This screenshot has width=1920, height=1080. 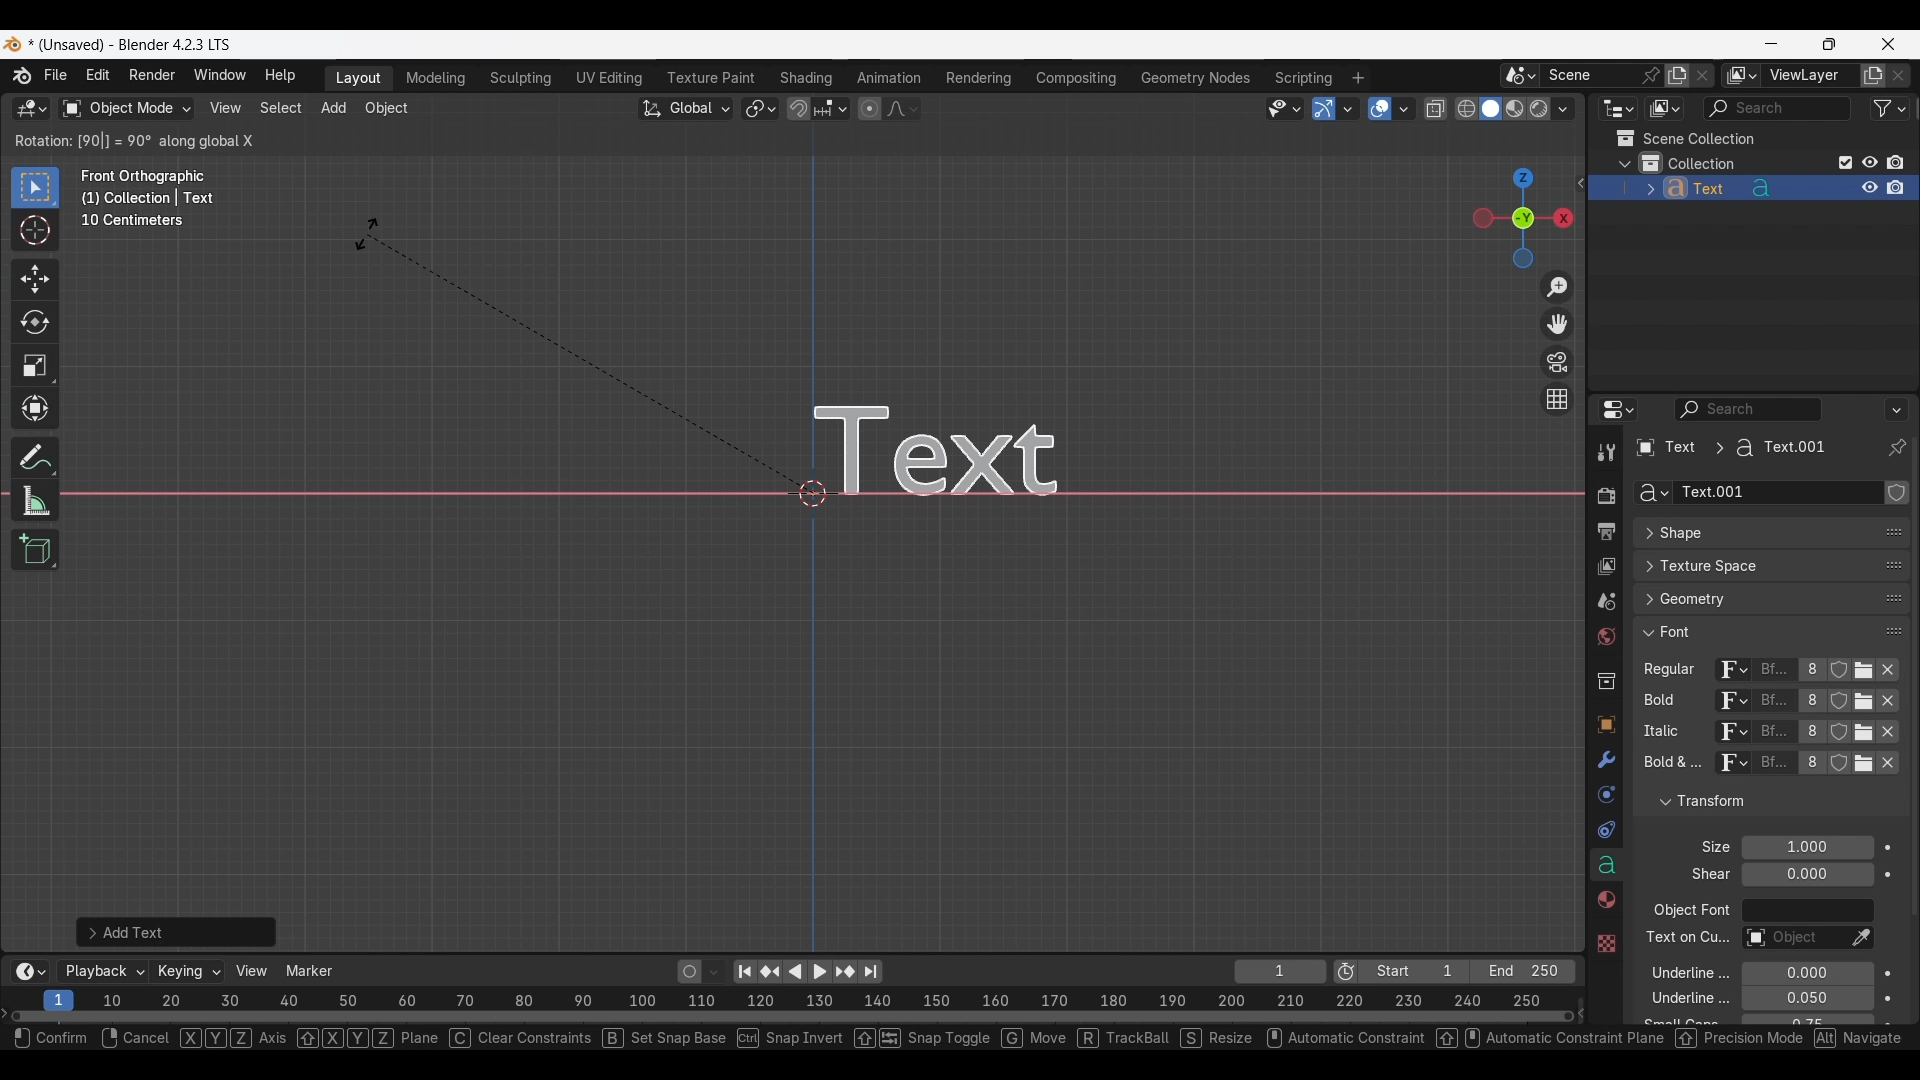 I want to click on Editor type, so click(x=1618, y=108).